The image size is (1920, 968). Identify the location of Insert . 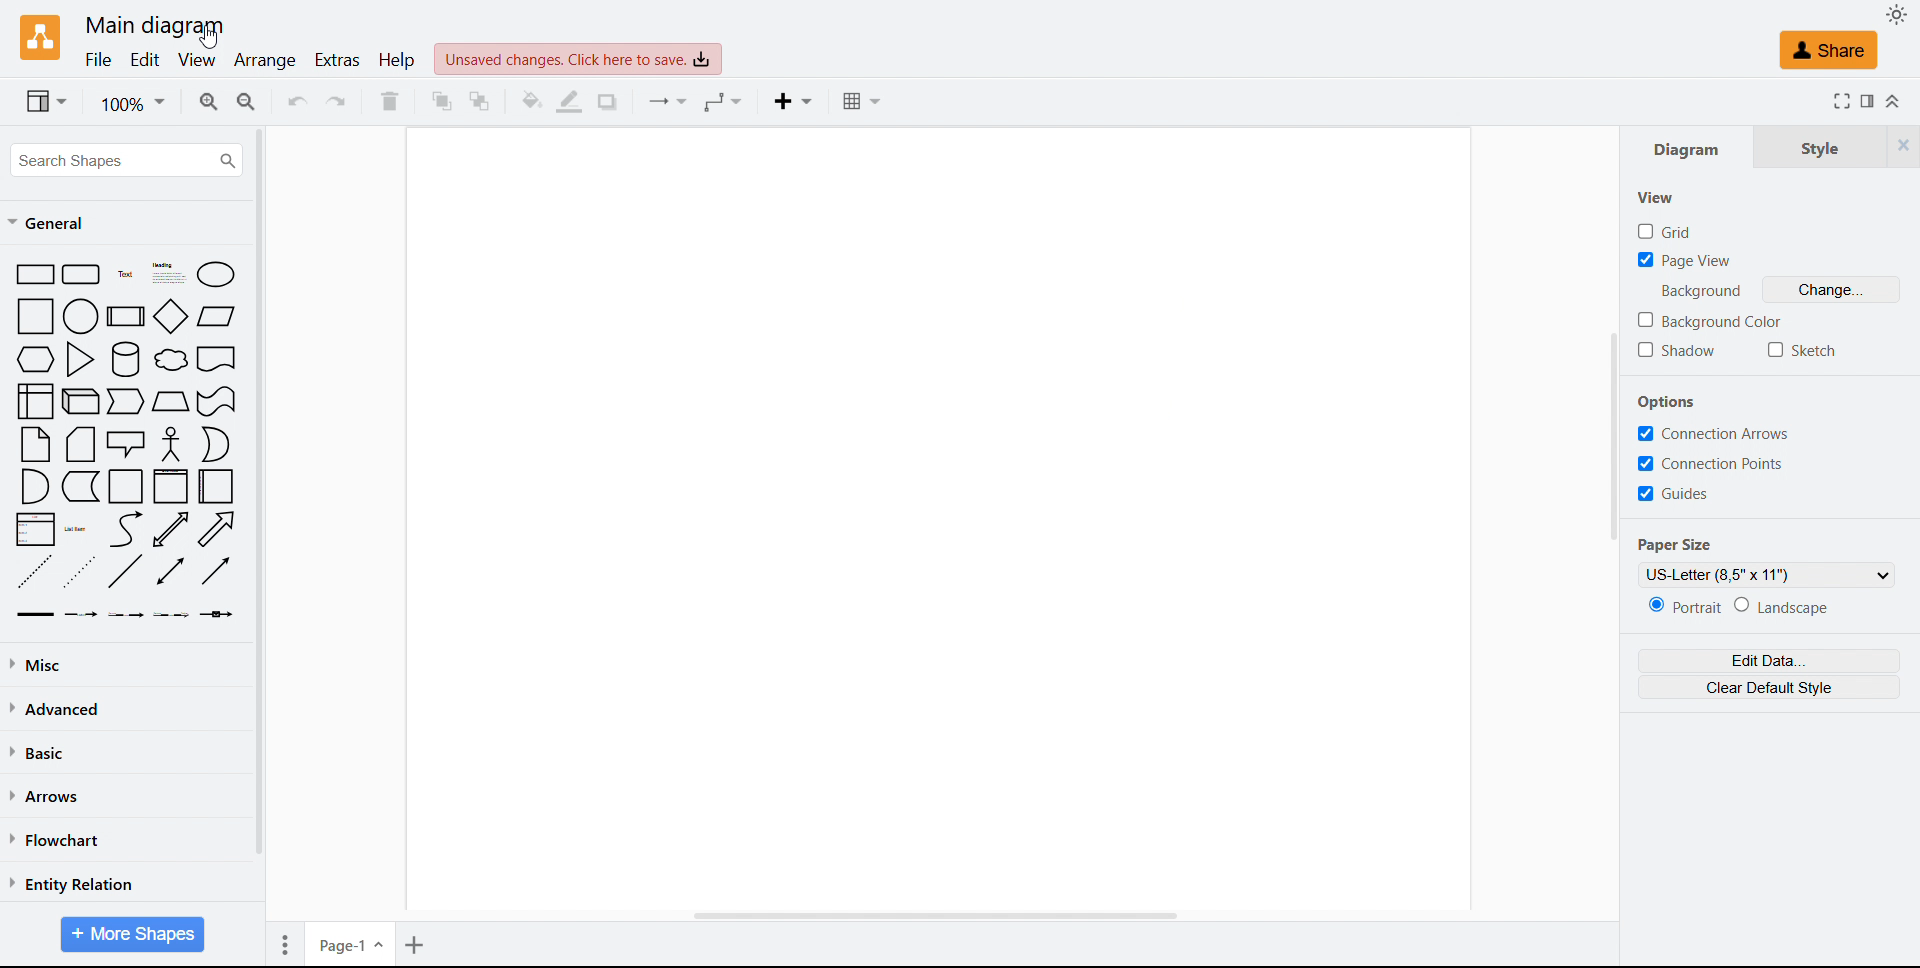
(791, 101).